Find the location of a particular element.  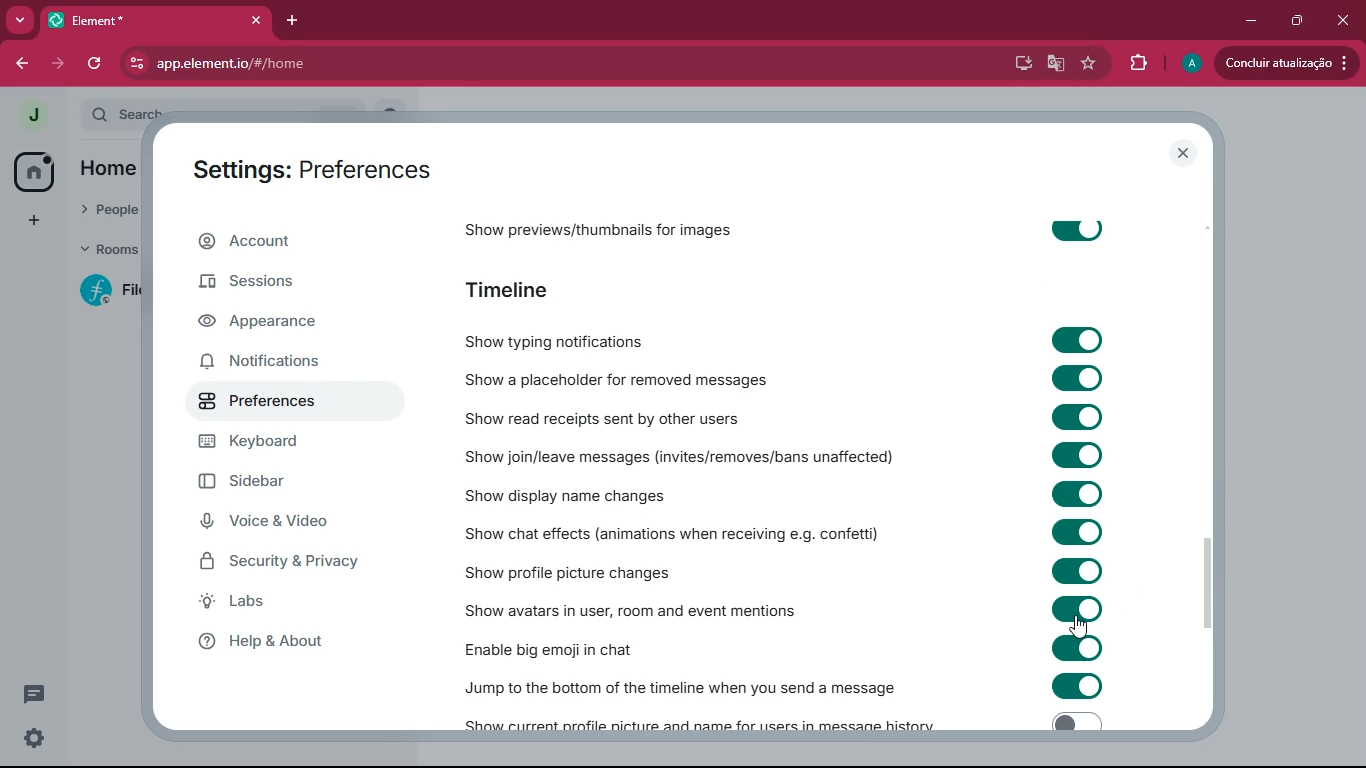

desktop is located at coordinates (1021, 64).